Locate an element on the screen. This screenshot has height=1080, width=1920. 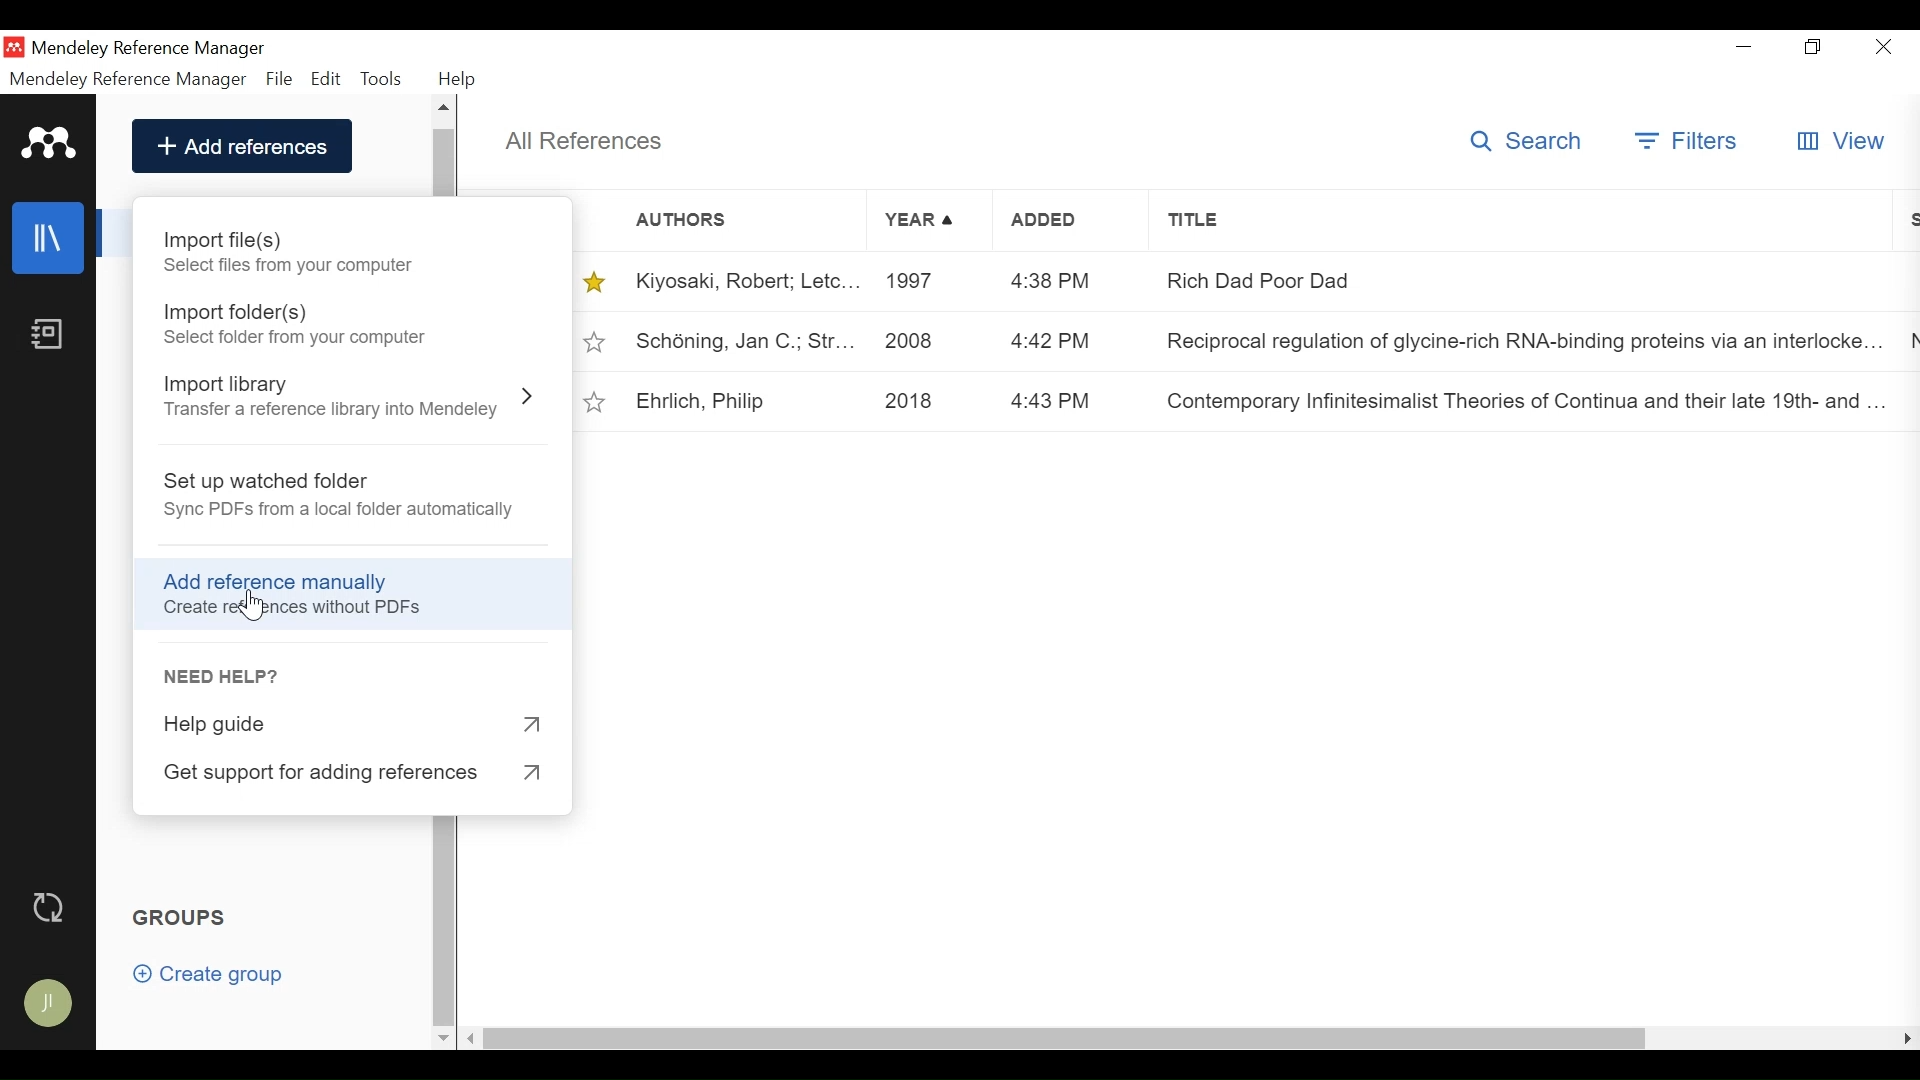
Help is located at coordinates (463, 79).